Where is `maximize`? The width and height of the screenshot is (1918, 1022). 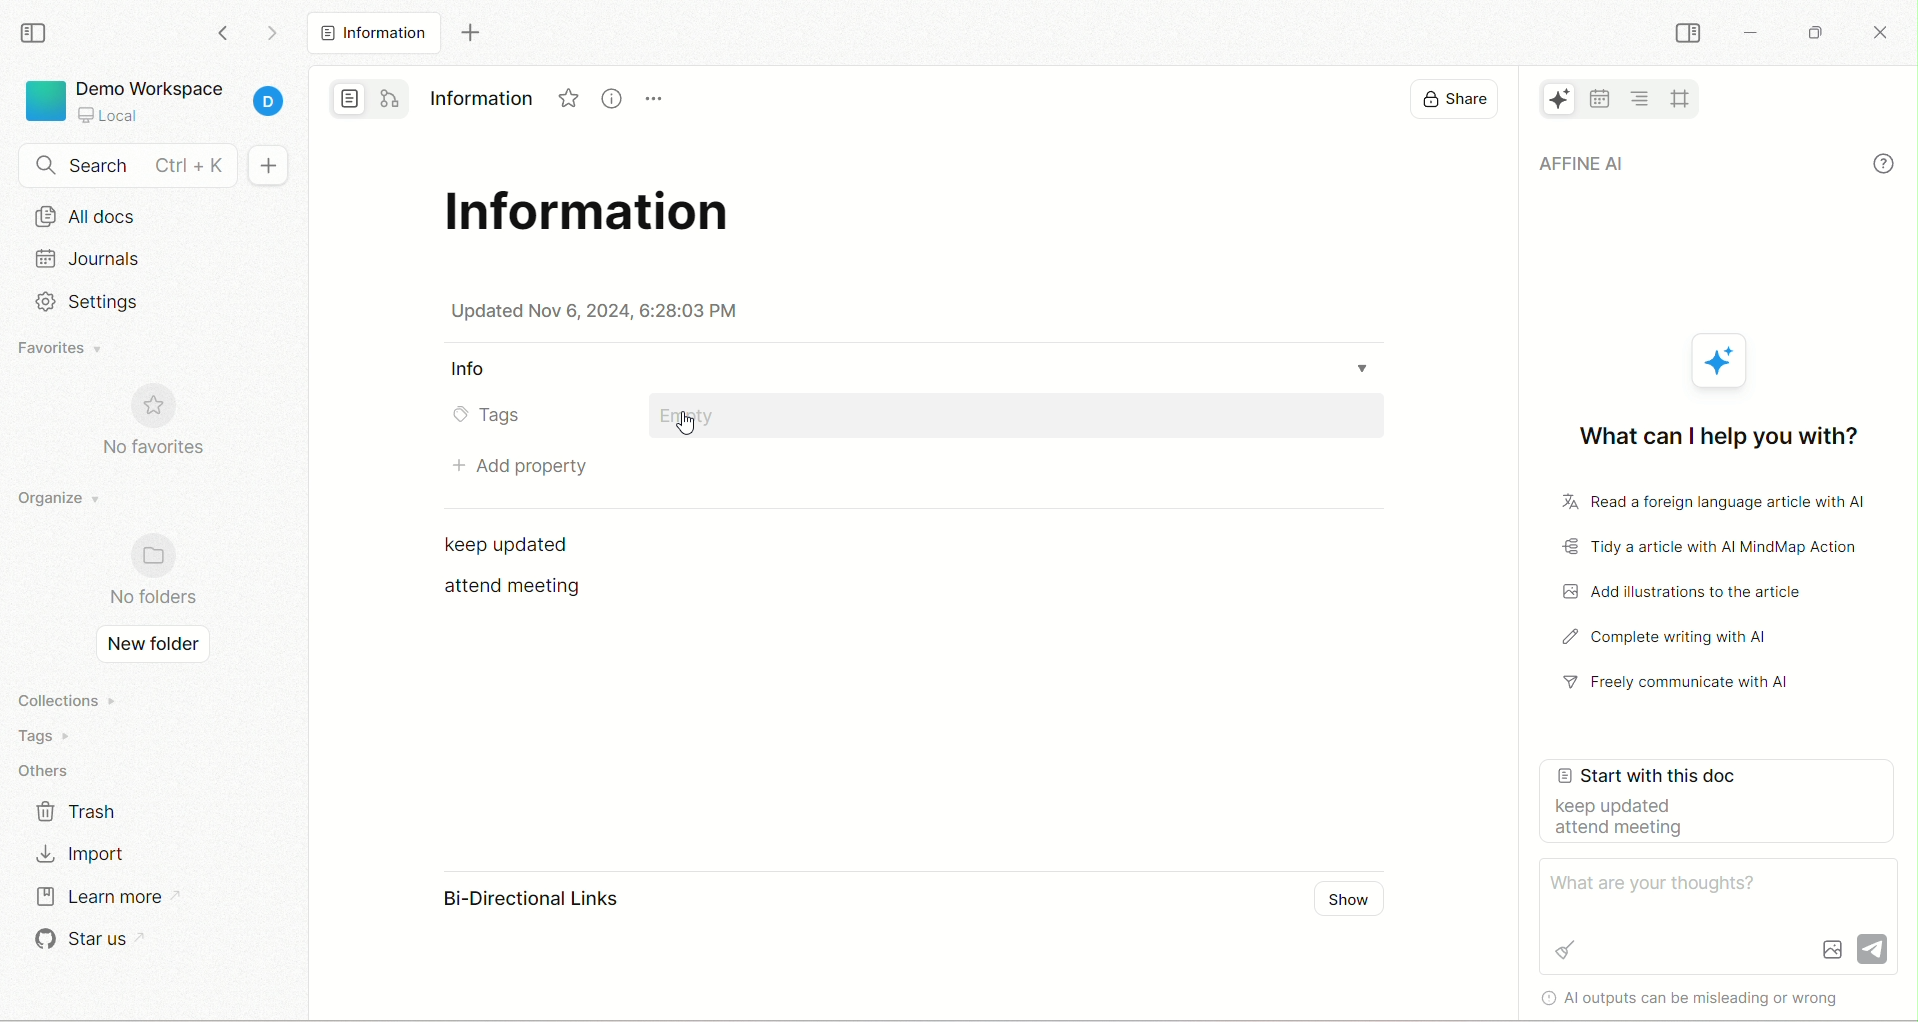 maximize is located at coordinates (1819, 28).